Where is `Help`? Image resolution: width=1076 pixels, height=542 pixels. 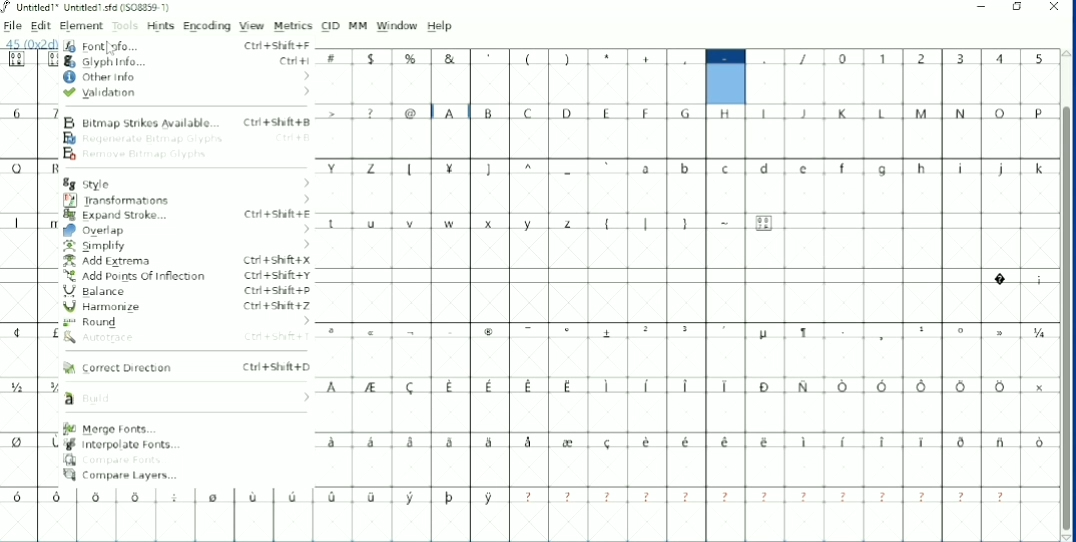
Help is located at coordinates (441, 26).